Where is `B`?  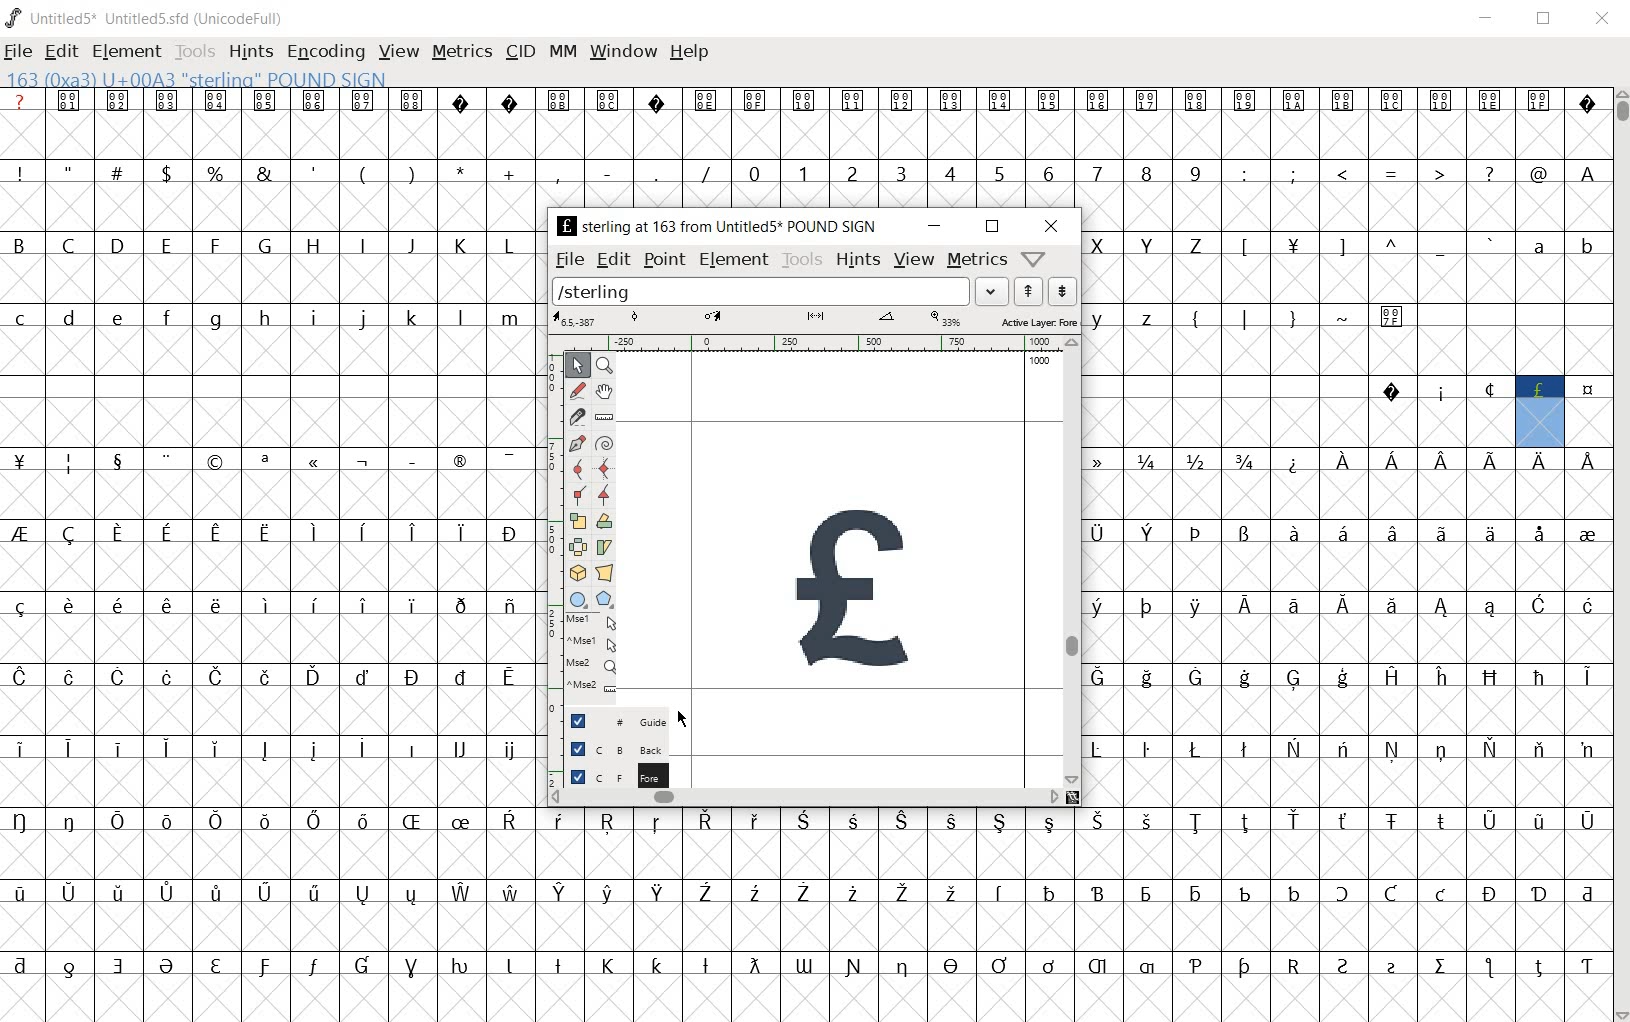 B is located at coordinates (26, 243).